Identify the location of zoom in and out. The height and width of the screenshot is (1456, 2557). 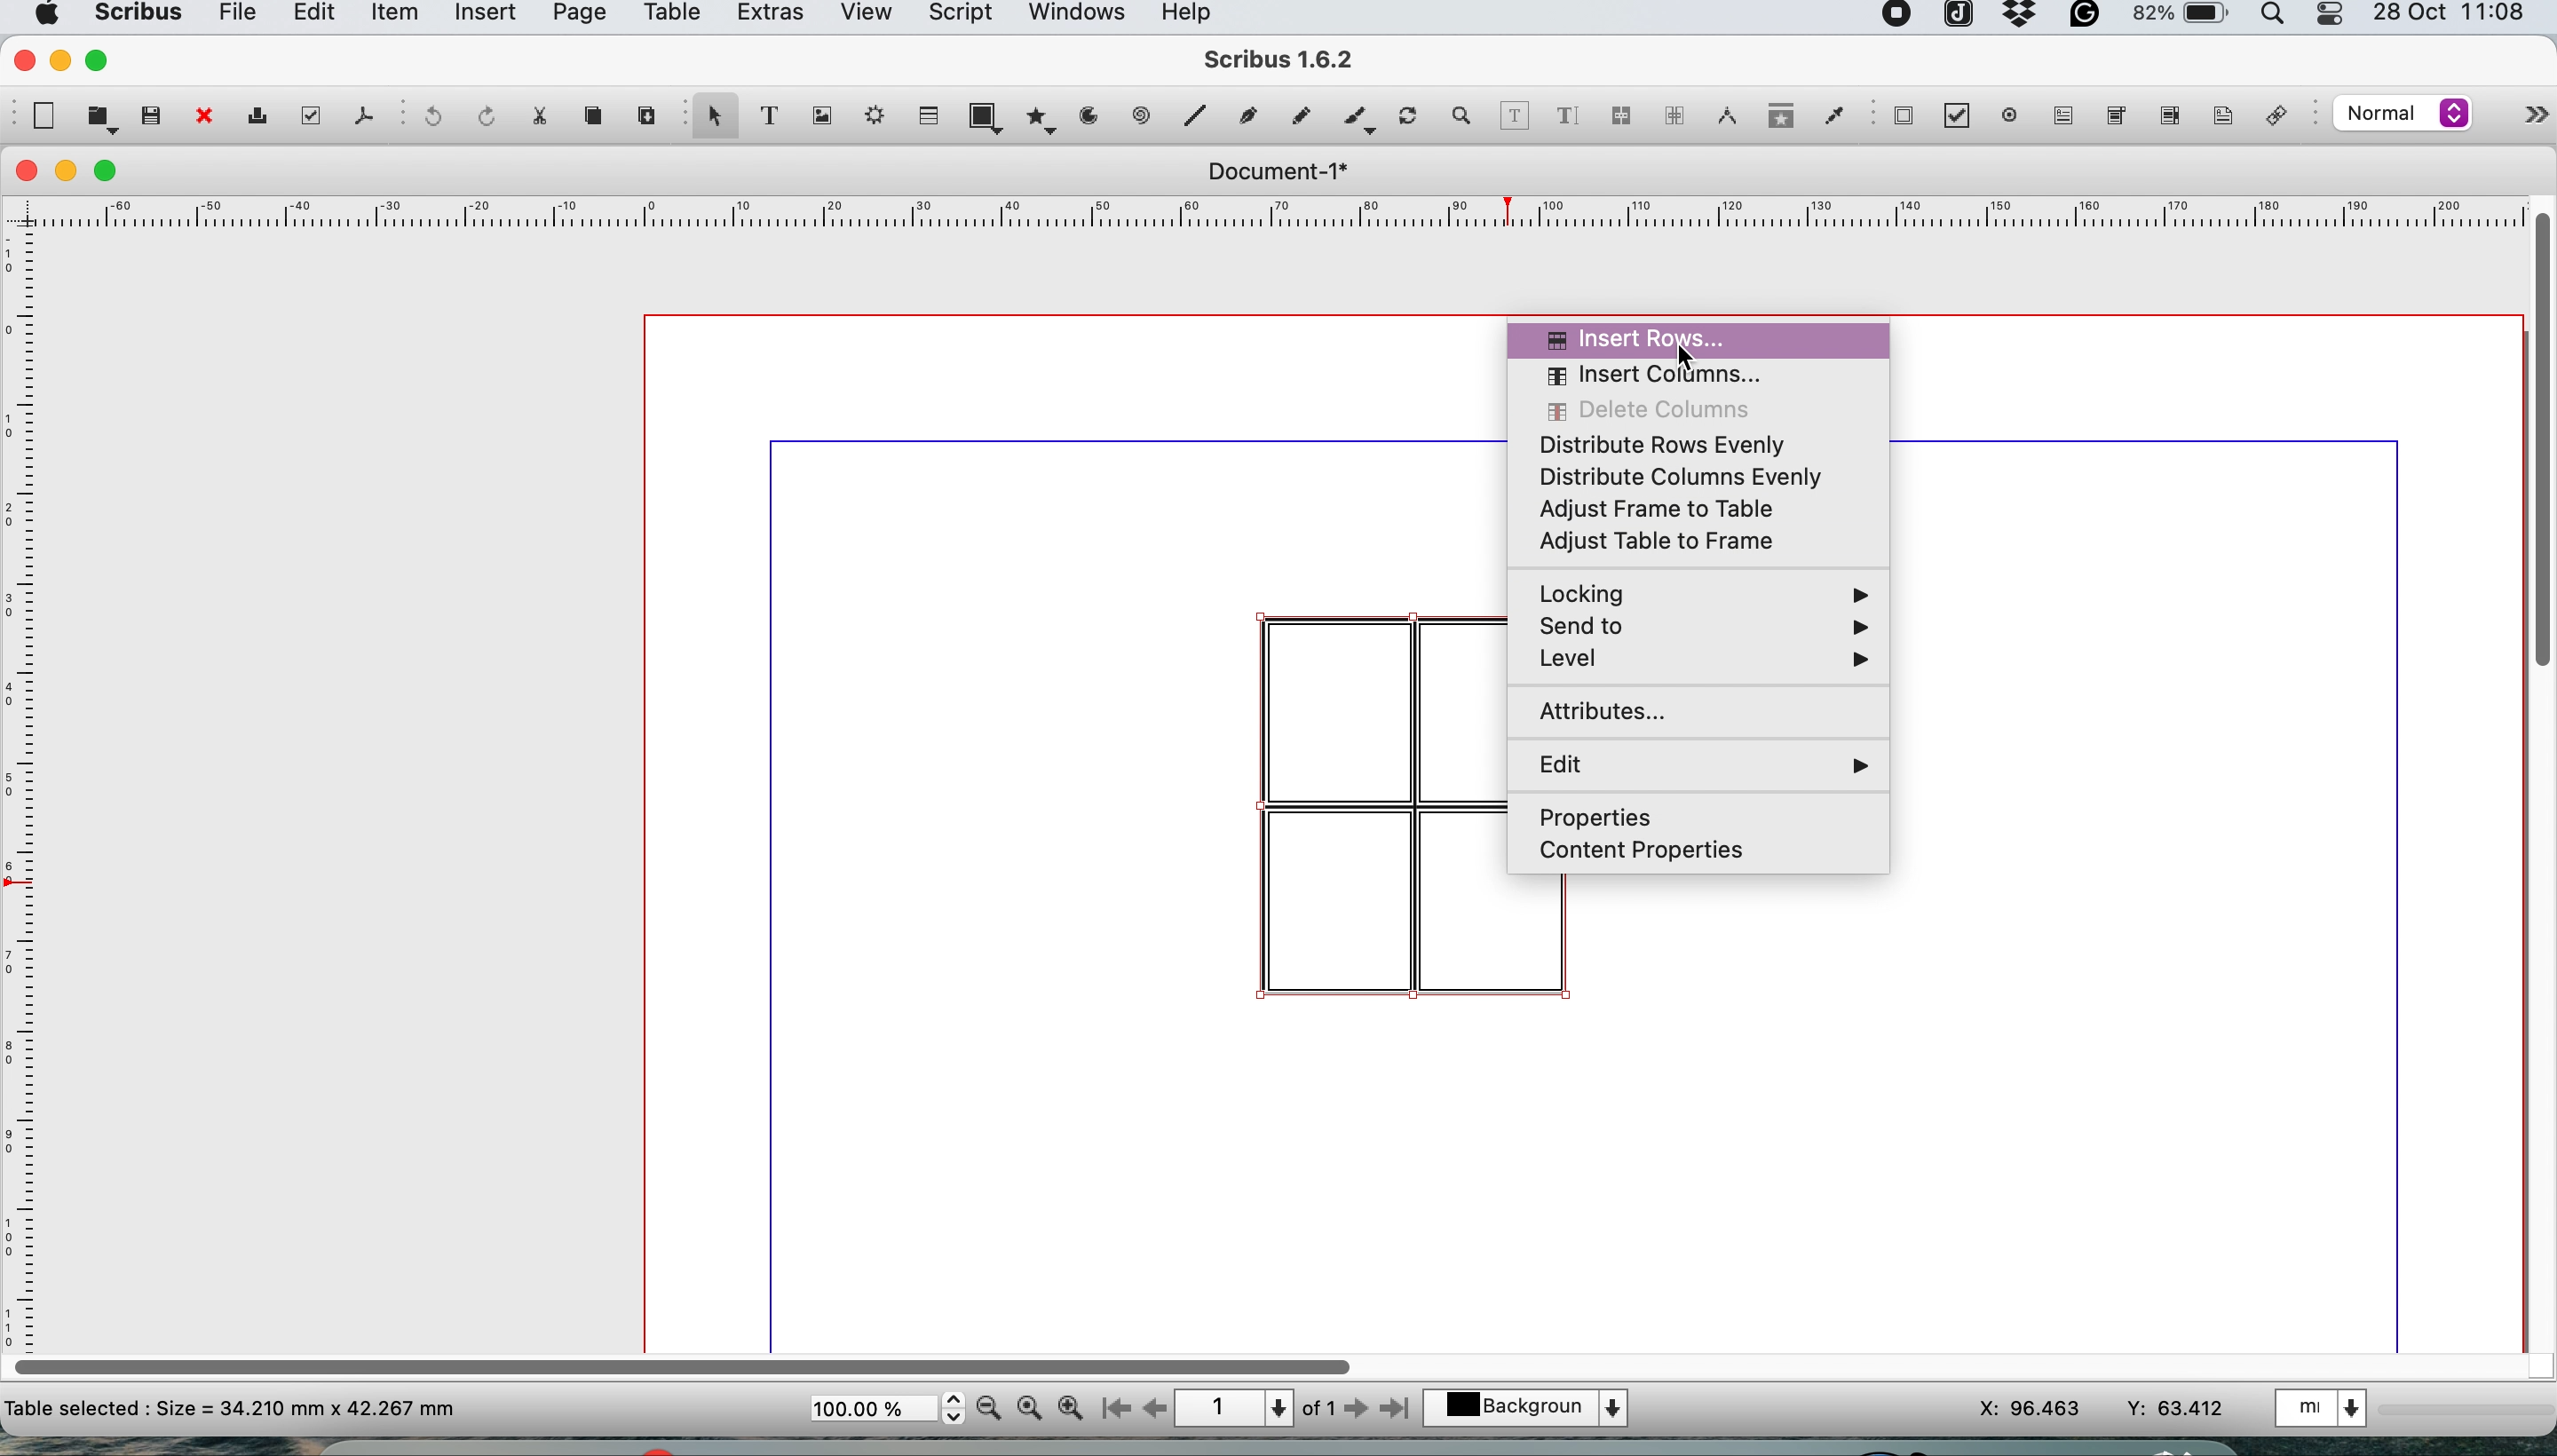
(1463, 116).